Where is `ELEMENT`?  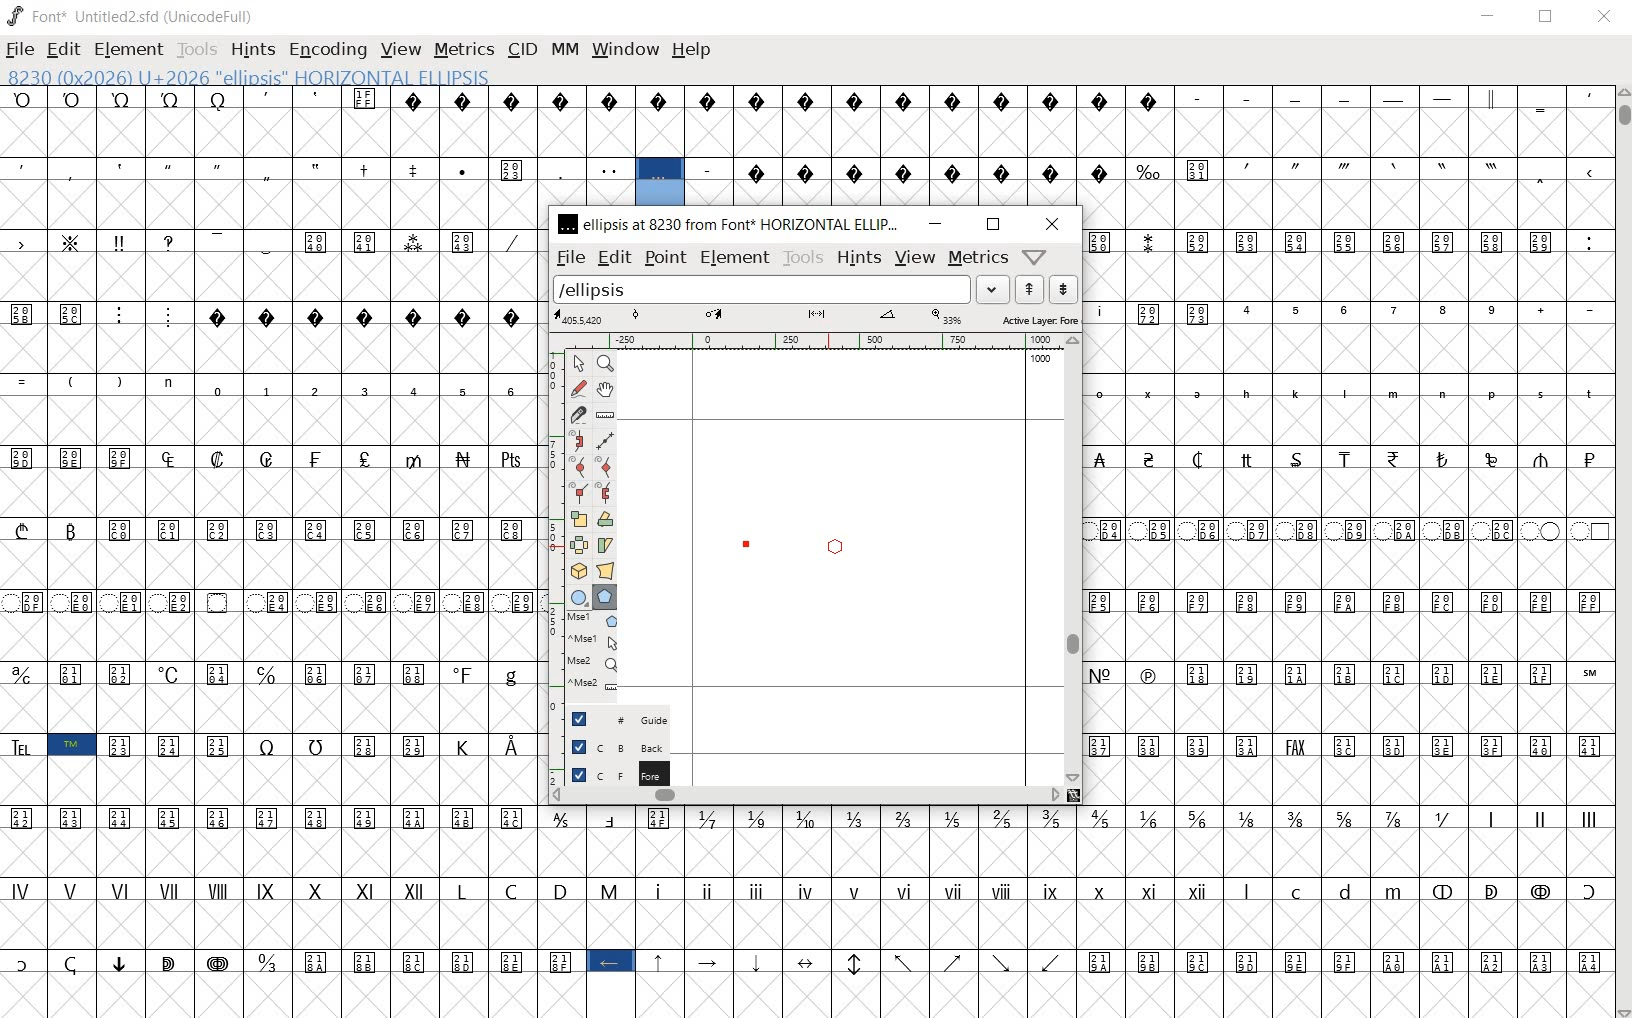 ELEMENT is located at coordinates (131, 49).